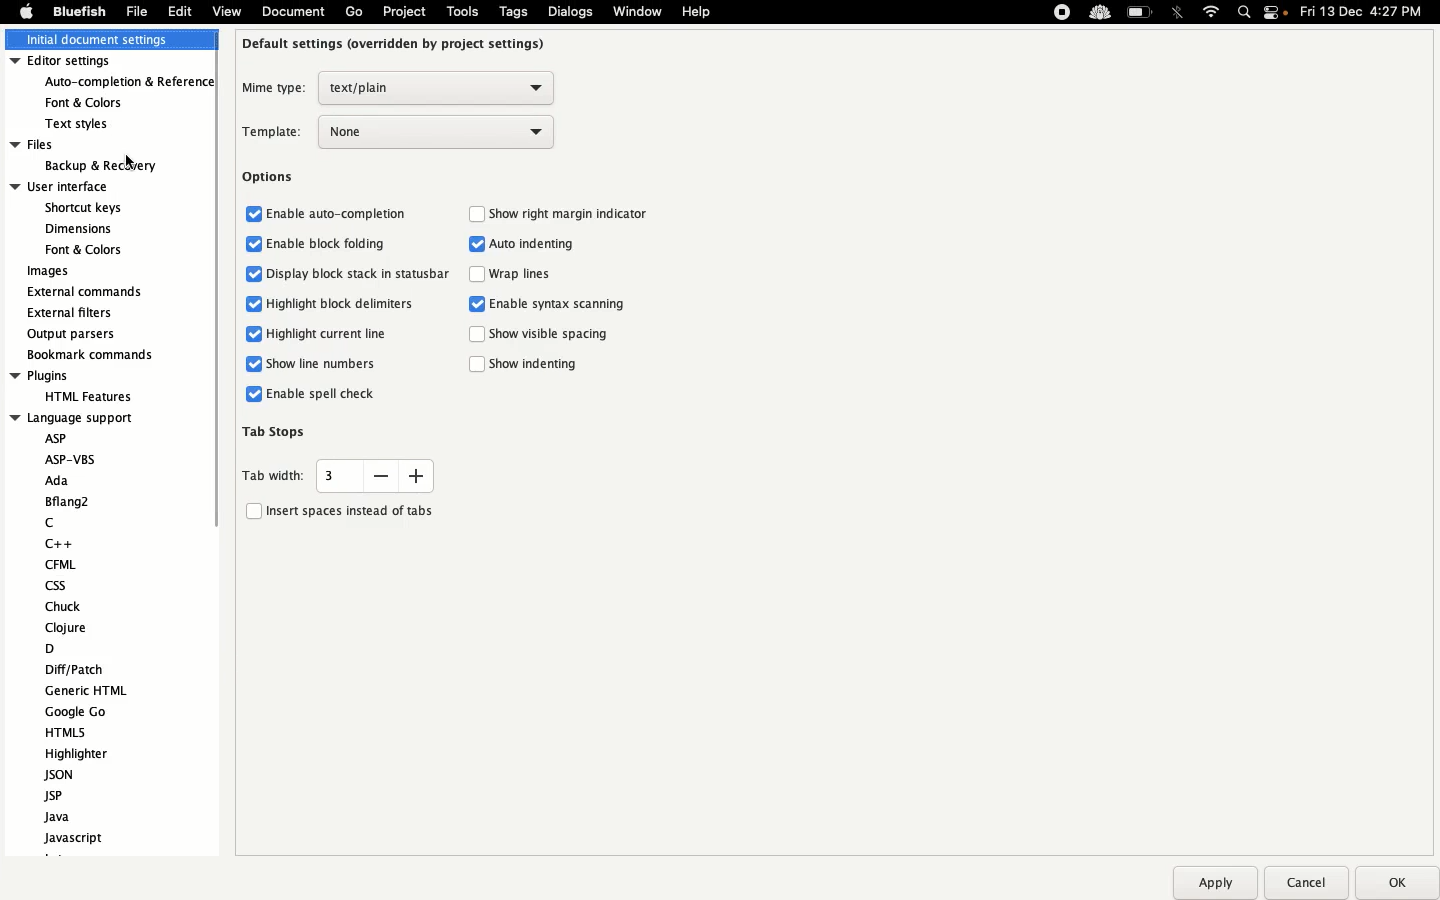 This screenshot has width=1440, height=900. Describe the element at coordinates (398, 133) in the screenshot. I see `Template` at that location.